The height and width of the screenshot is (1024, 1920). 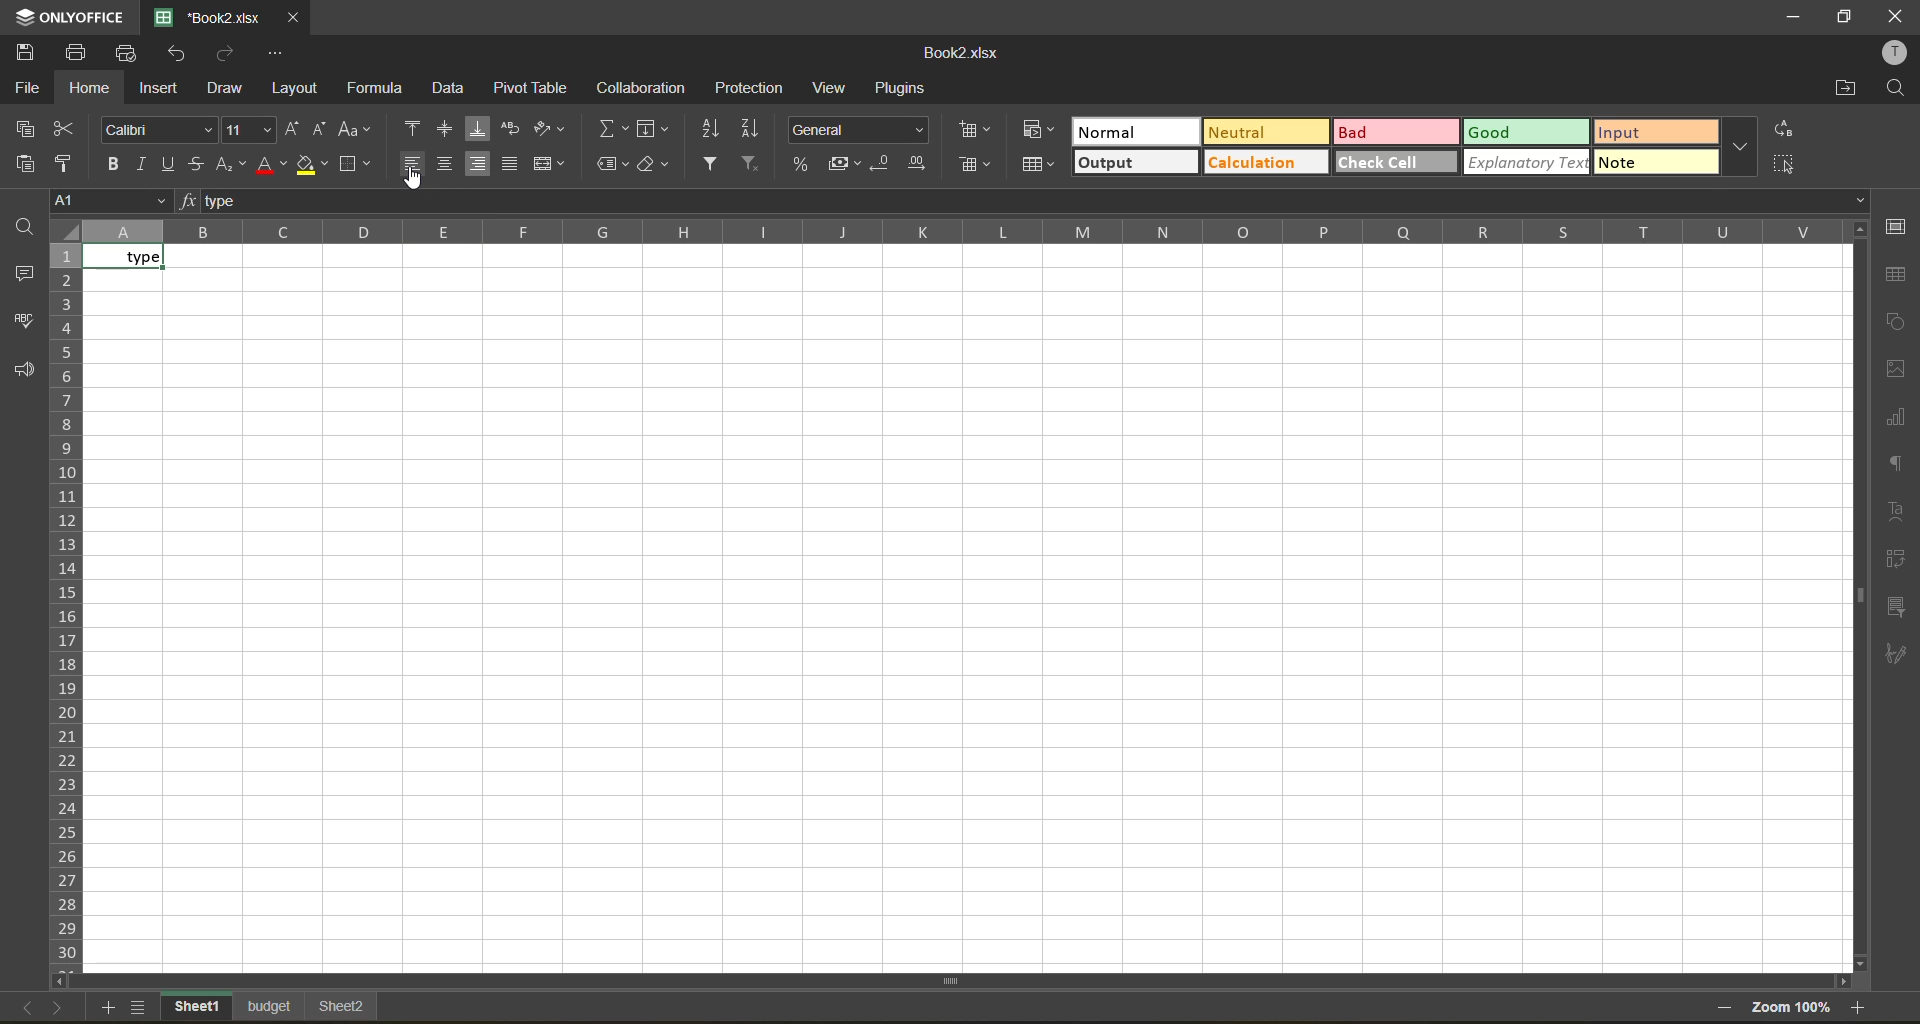 What do you see at coordinates (1896, 228) in the screenshot?
I see `cell settings` at bounding box center [1896, 228].